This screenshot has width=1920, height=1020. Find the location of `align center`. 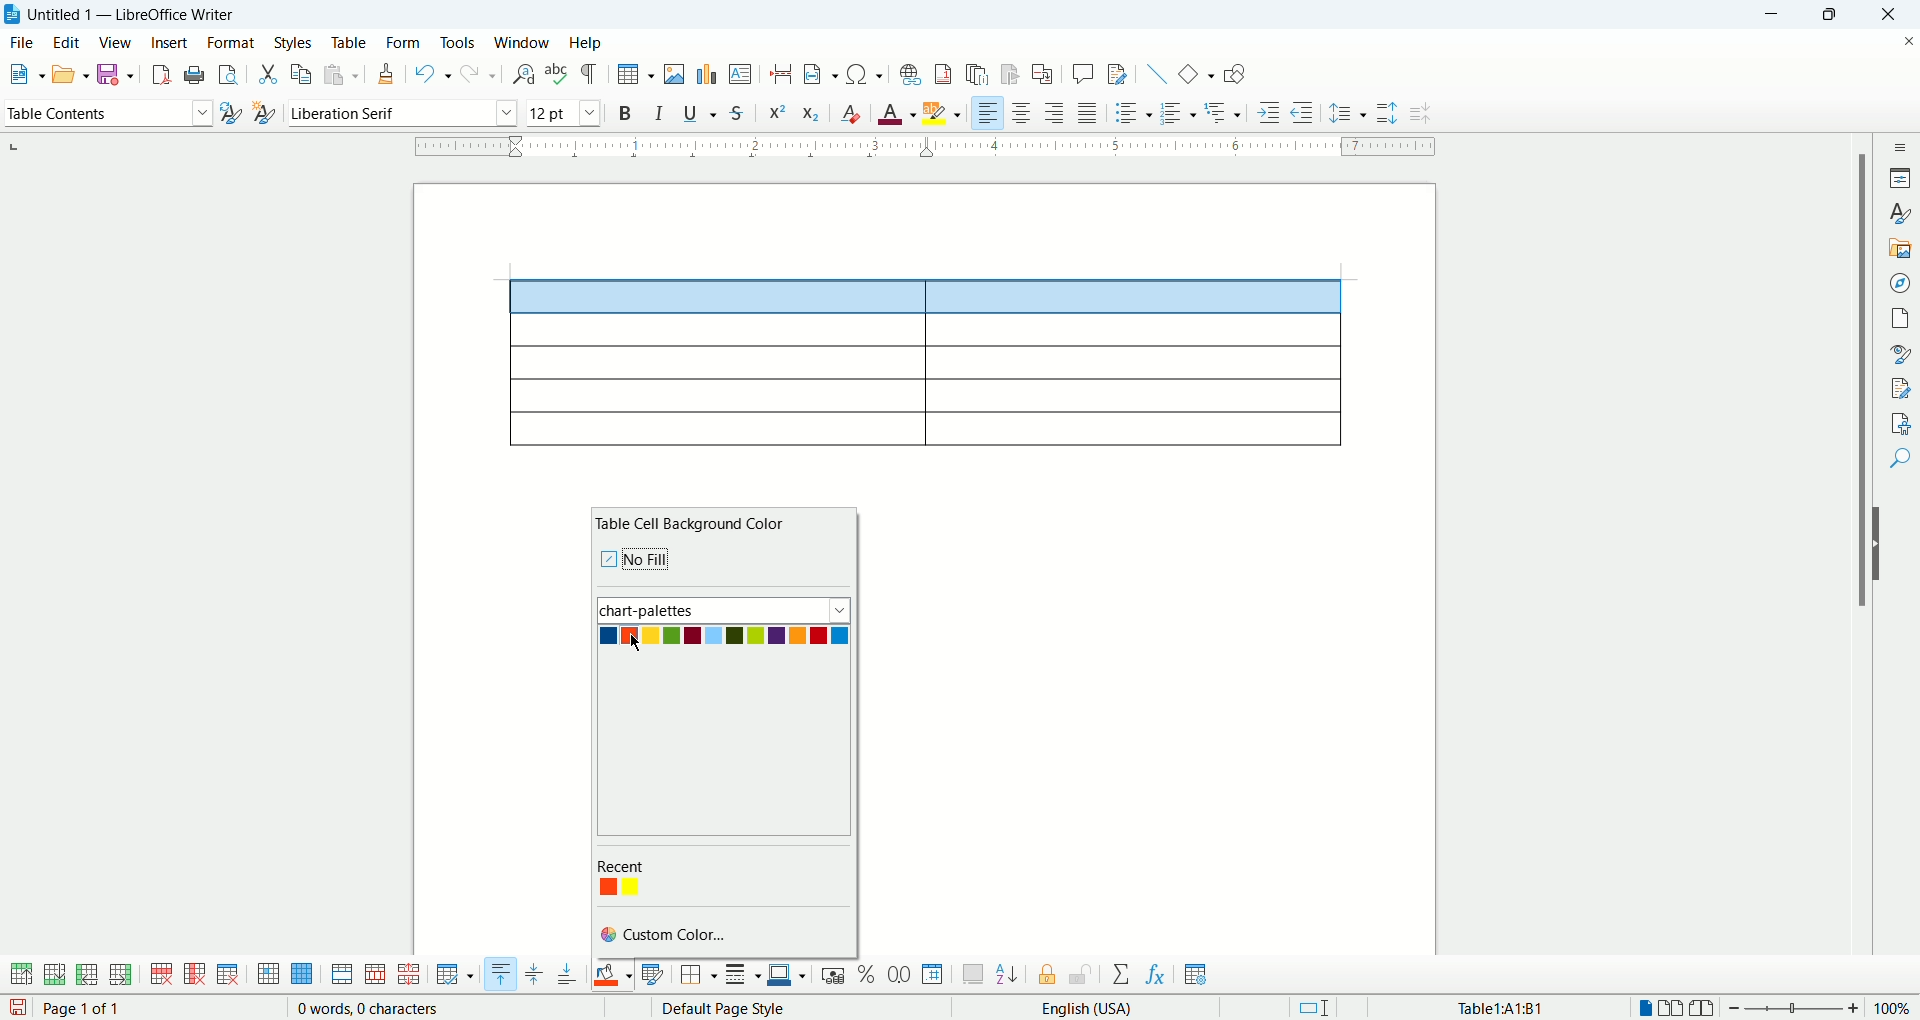

align center is located at coordinates (1021, 112).